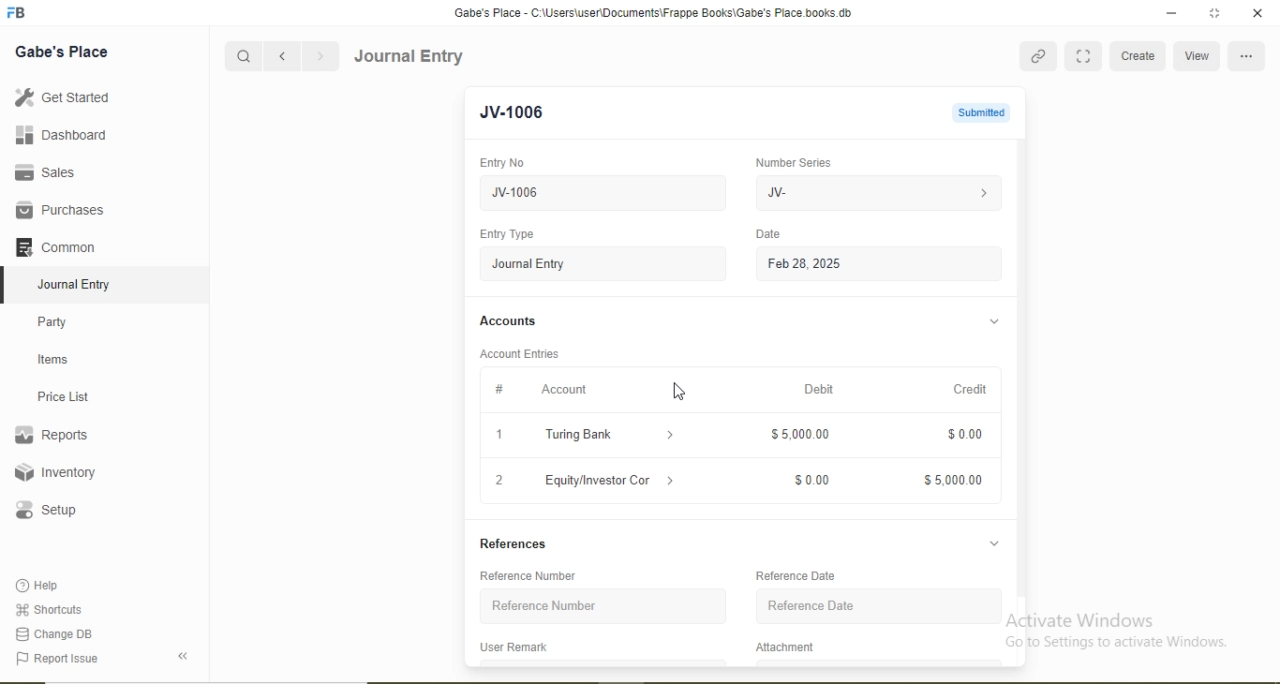  Describe the element at coordinates (505, 234) in the screenshot. I see `Entry Type` at that location.